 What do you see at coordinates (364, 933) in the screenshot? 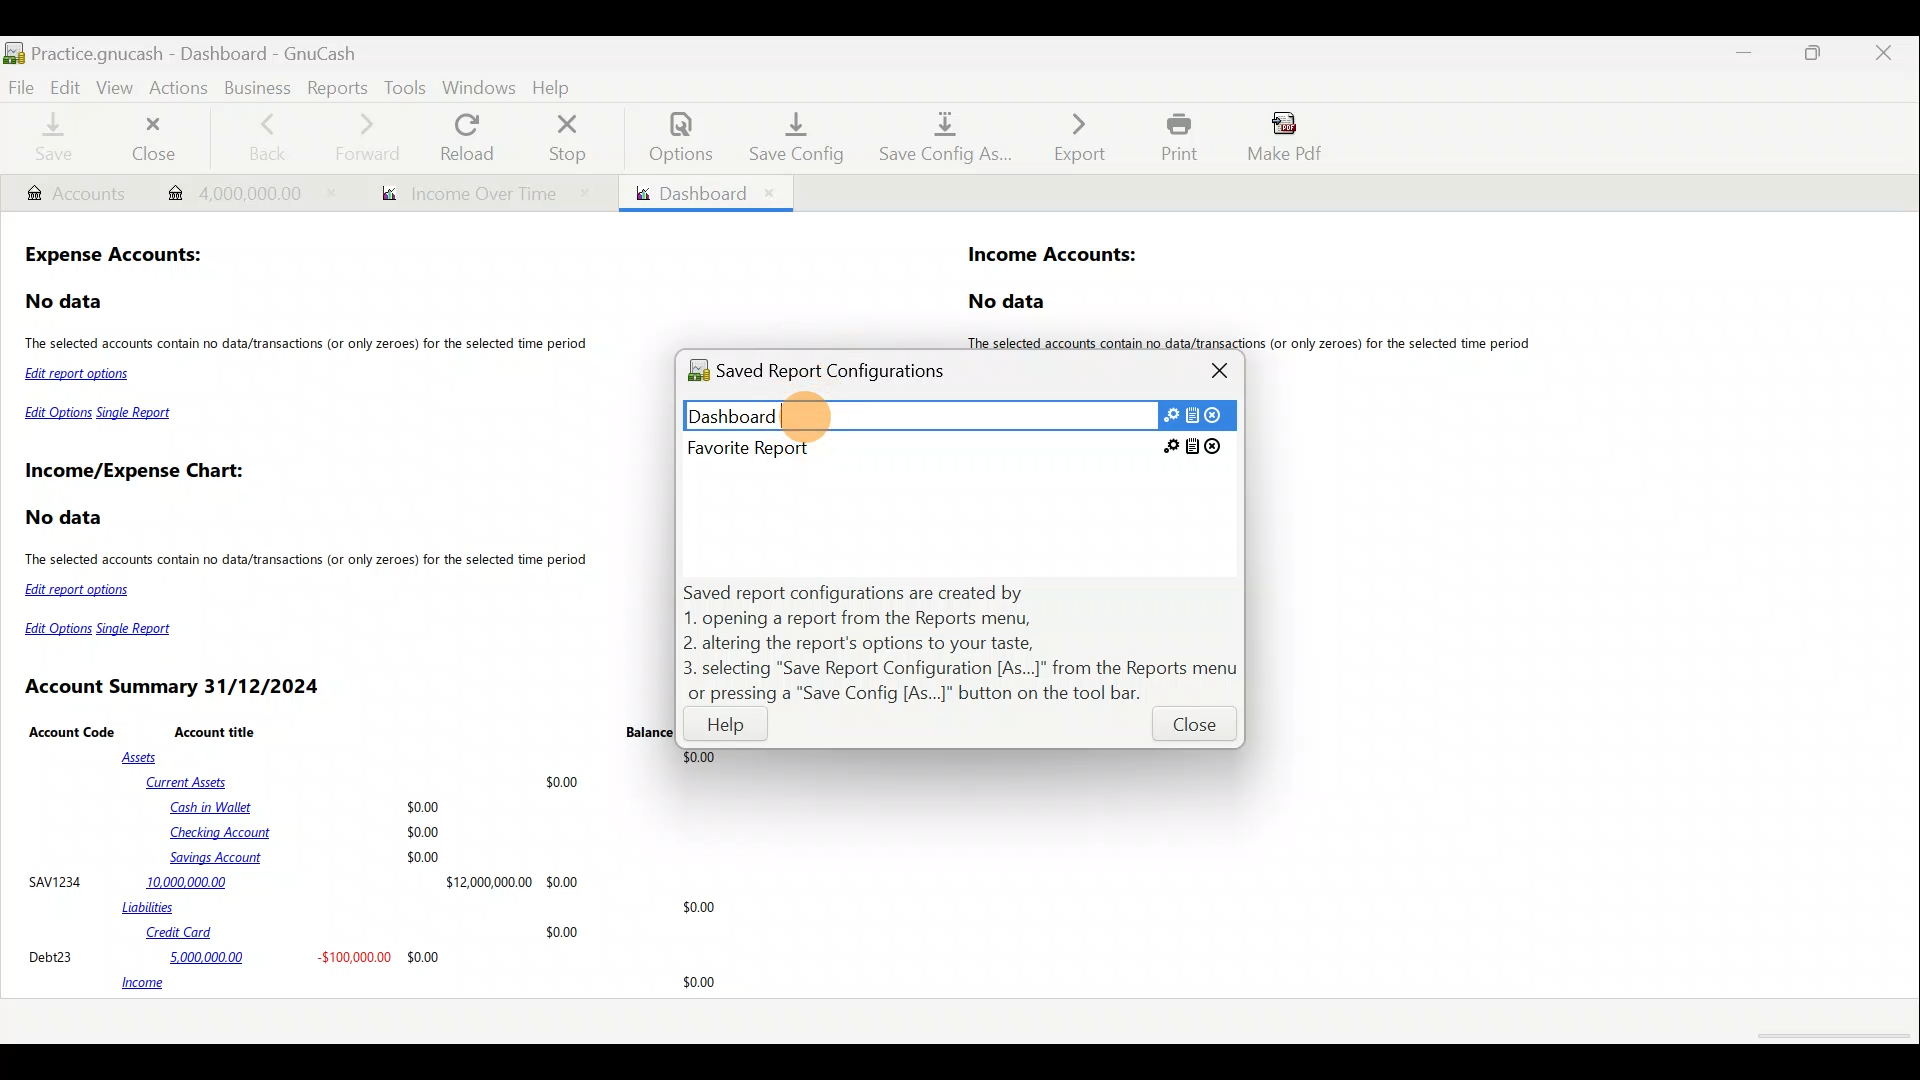
I see `Credit Card $0.00` at bounding box center [364, 933].